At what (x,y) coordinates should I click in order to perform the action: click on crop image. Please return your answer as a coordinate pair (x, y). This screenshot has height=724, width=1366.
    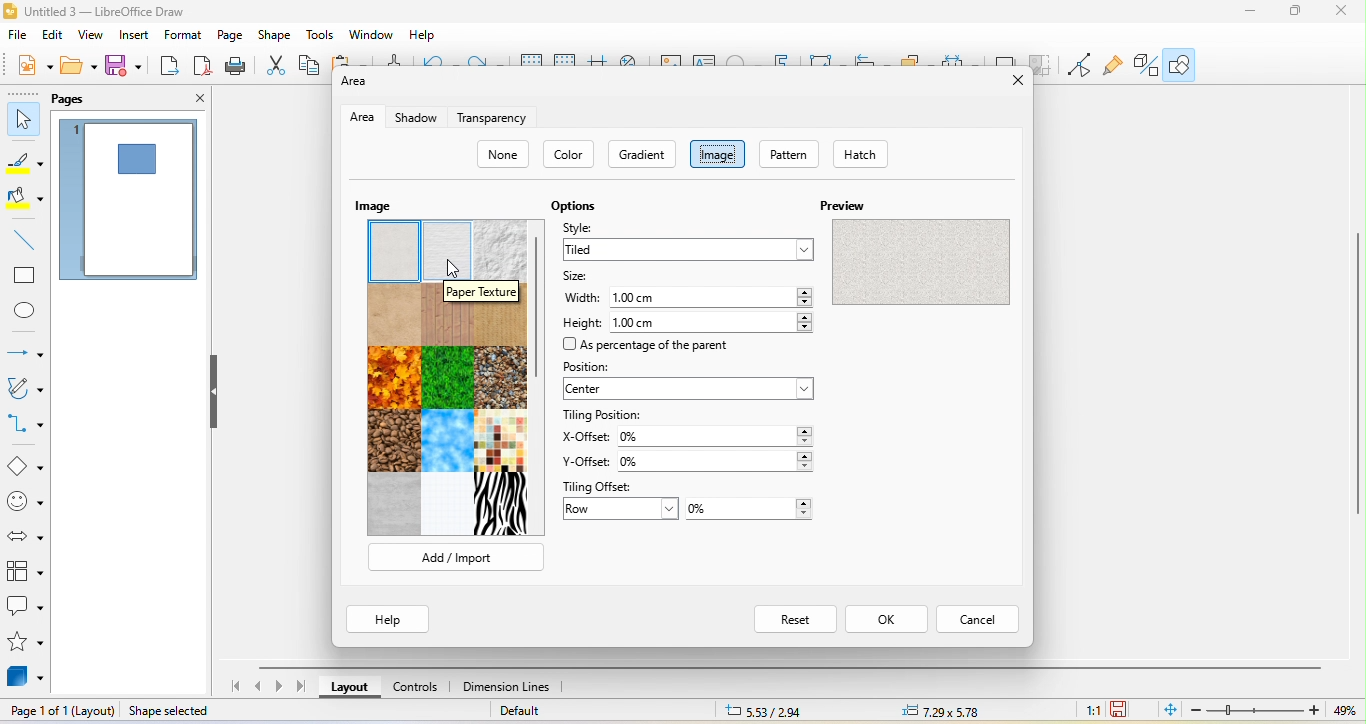
    Looking at the image, I should click on (1043, 66).